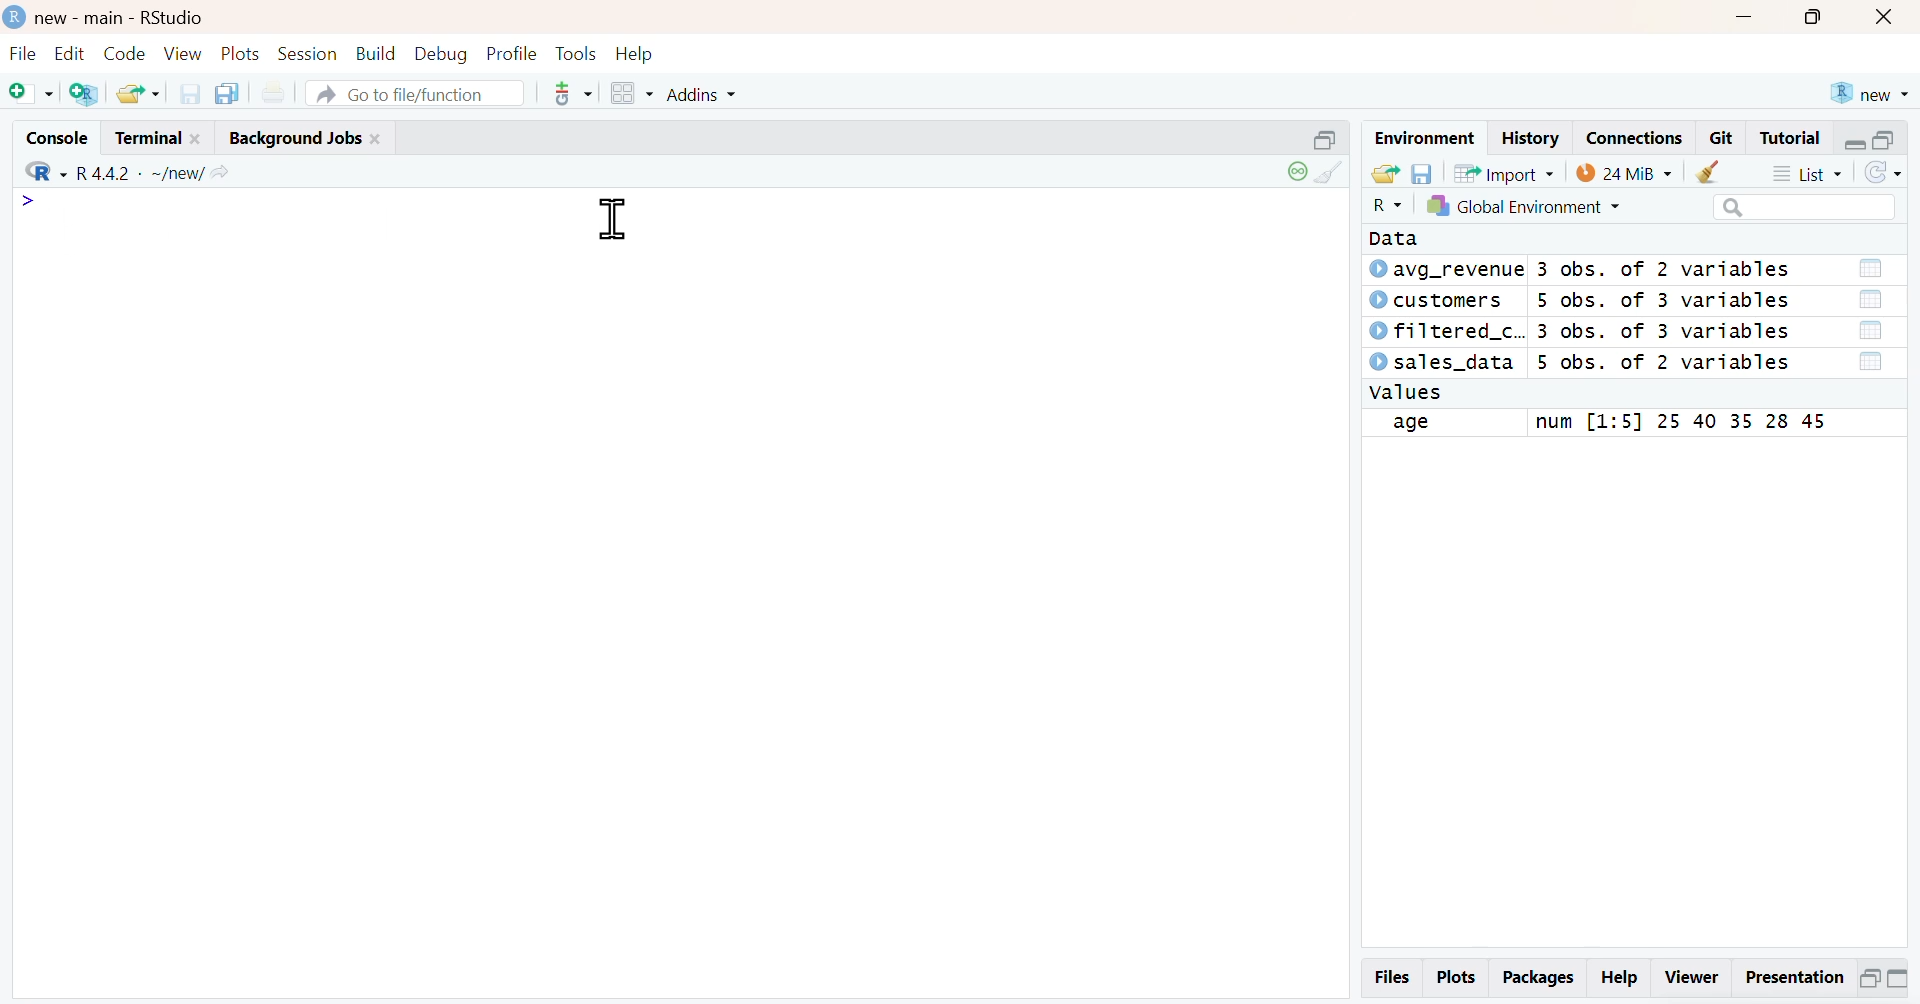 This screenshot has height=1004, width=1920. I want to click on Dataset meta info, so click(1667, 317).